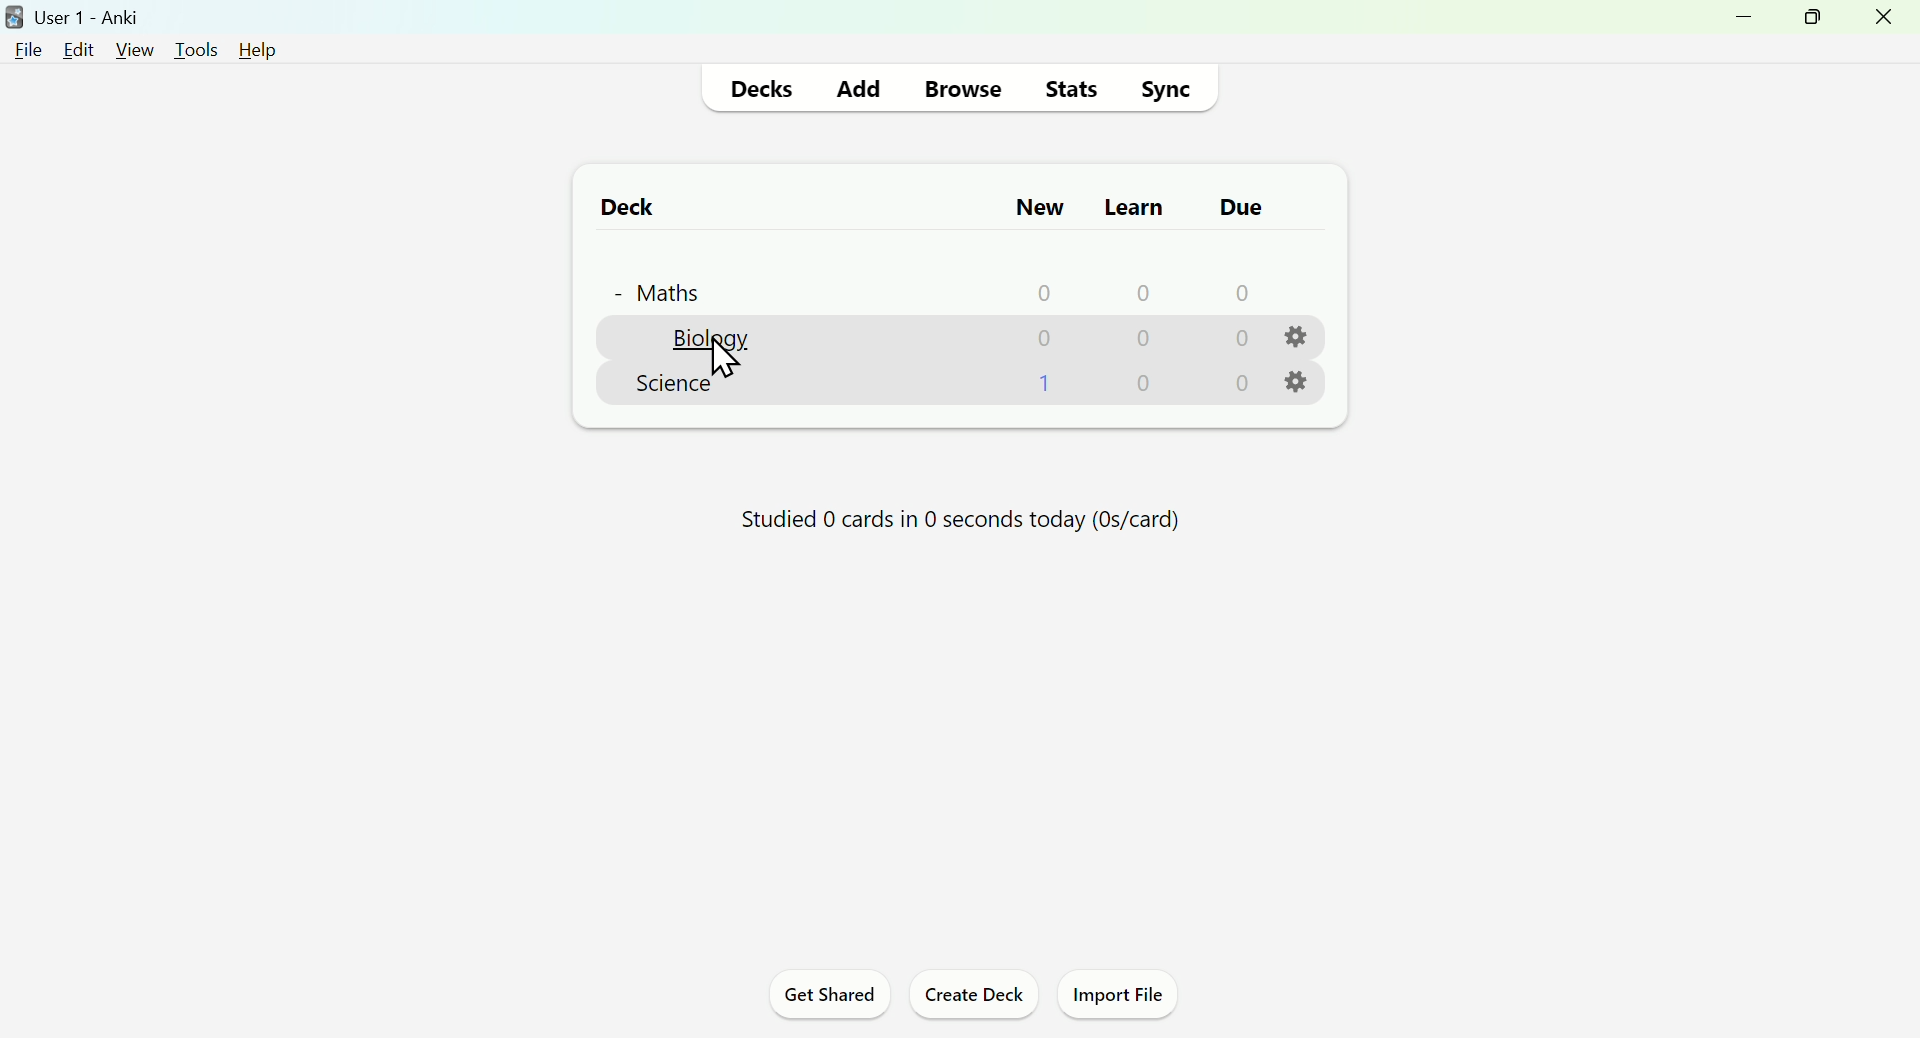  What do you see at coordinates (1300, 337) in the screenshot?
I see `Settings` at bounding box center [1300, 337].